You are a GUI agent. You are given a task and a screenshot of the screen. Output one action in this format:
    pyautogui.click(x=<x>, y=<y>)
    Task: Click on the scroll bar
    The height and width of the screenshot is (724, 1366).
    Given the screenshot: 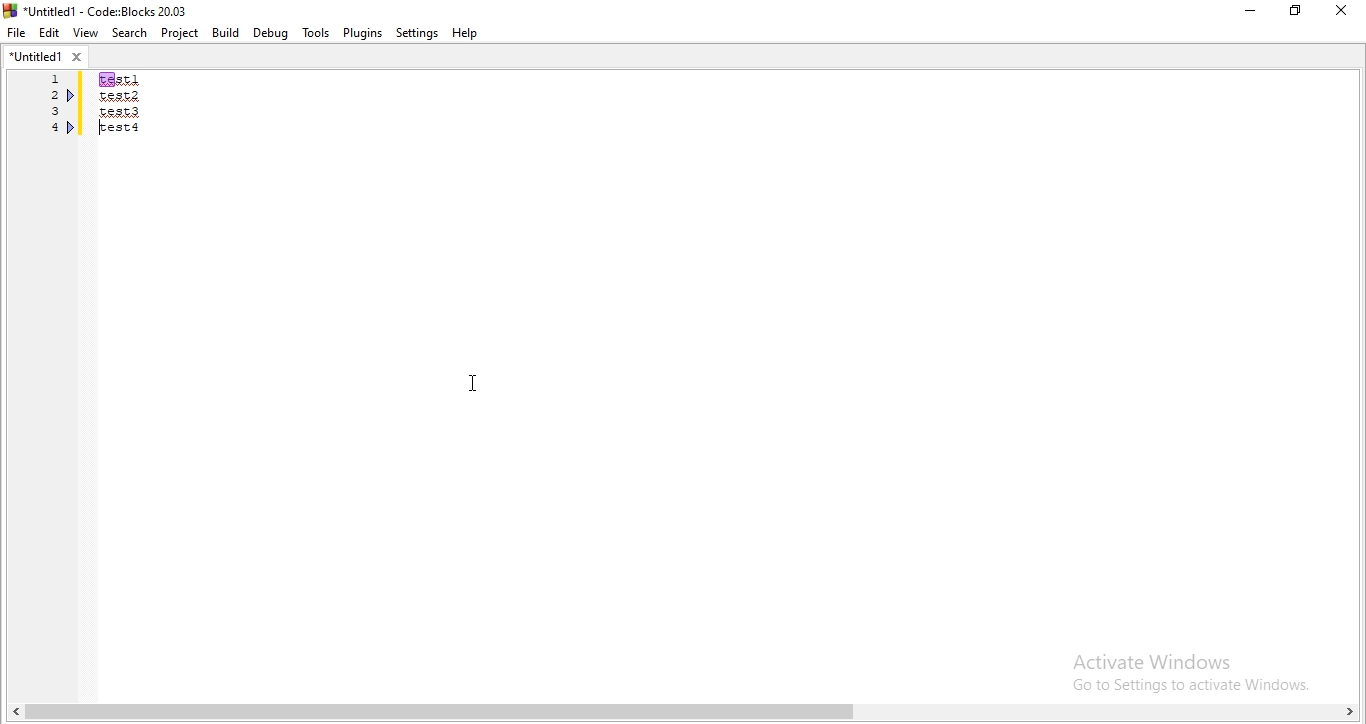 What is the action you would take?
    pyautogui.click(x=683, y=711)
    